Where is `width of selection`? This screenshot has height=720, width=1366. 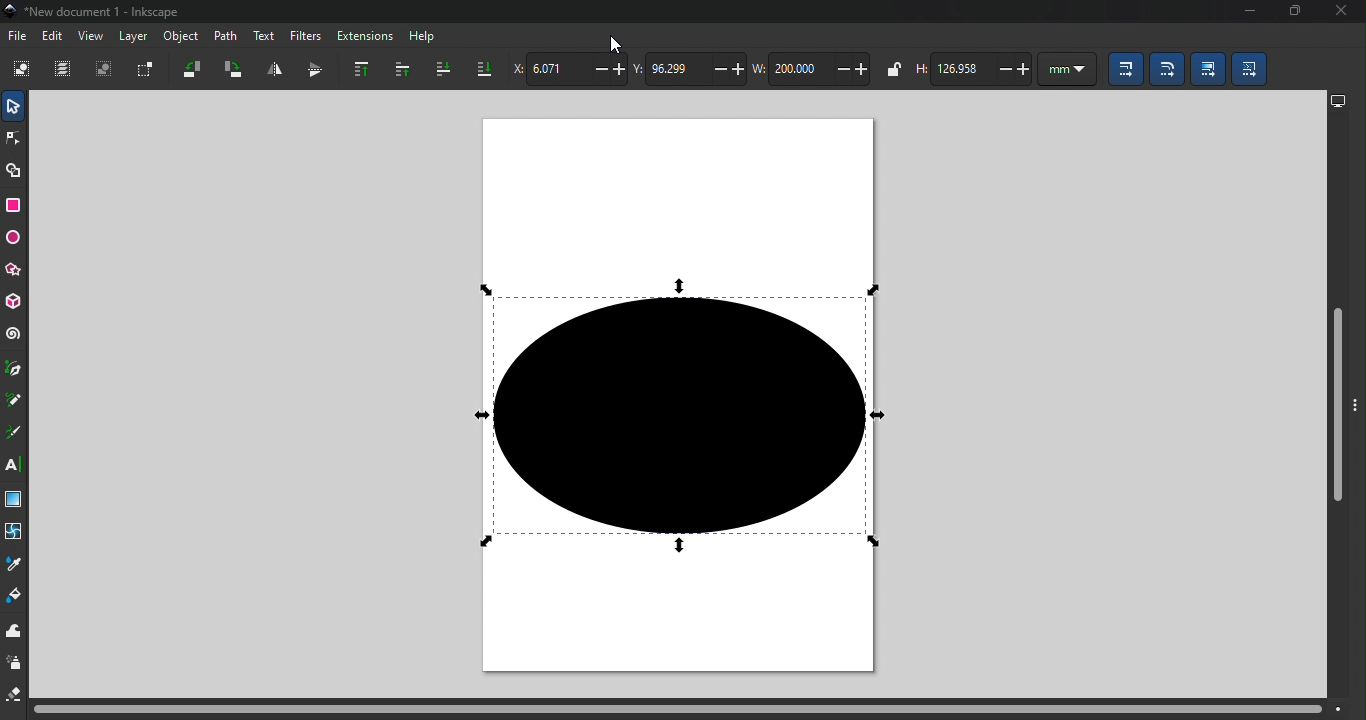 width of selection is located at coordinates (812, 68).